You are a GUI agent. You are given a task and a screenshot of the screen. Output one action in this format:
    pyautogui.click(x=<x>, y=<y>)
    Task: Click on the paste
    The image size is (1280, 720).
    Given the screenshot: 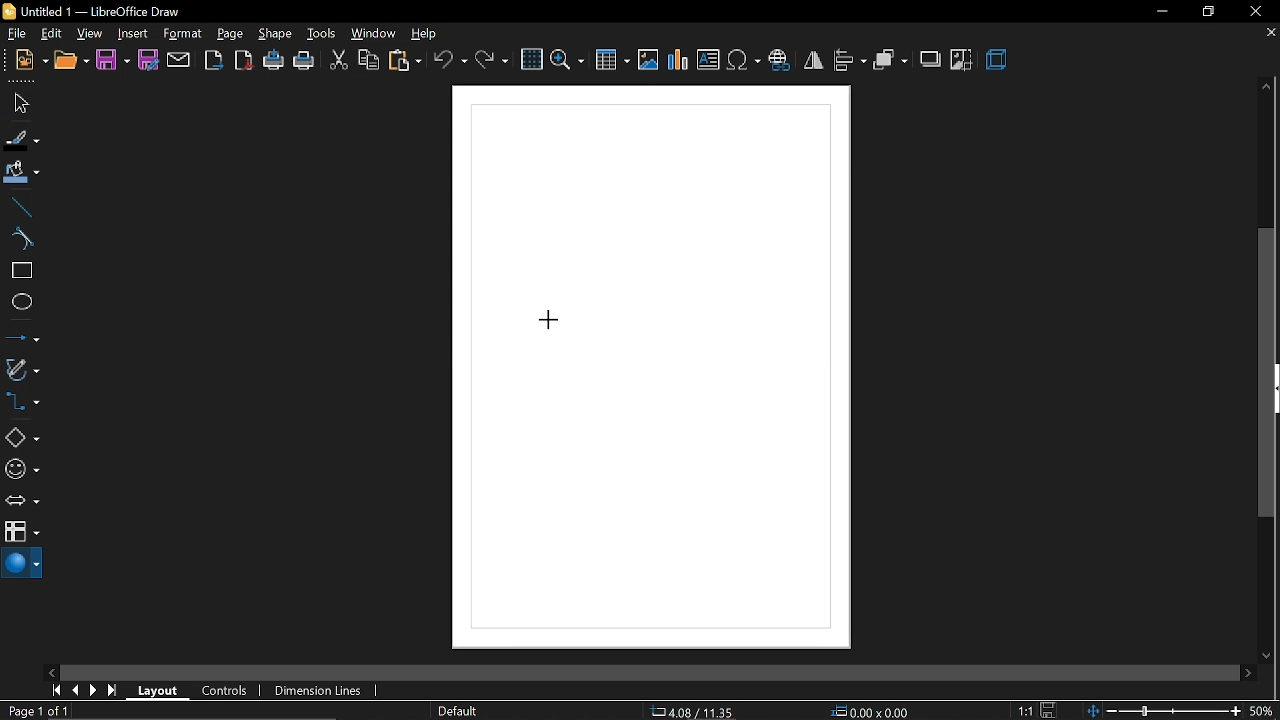 What is the action you would take?
    pyautogui.click(x=405, y=61)
    